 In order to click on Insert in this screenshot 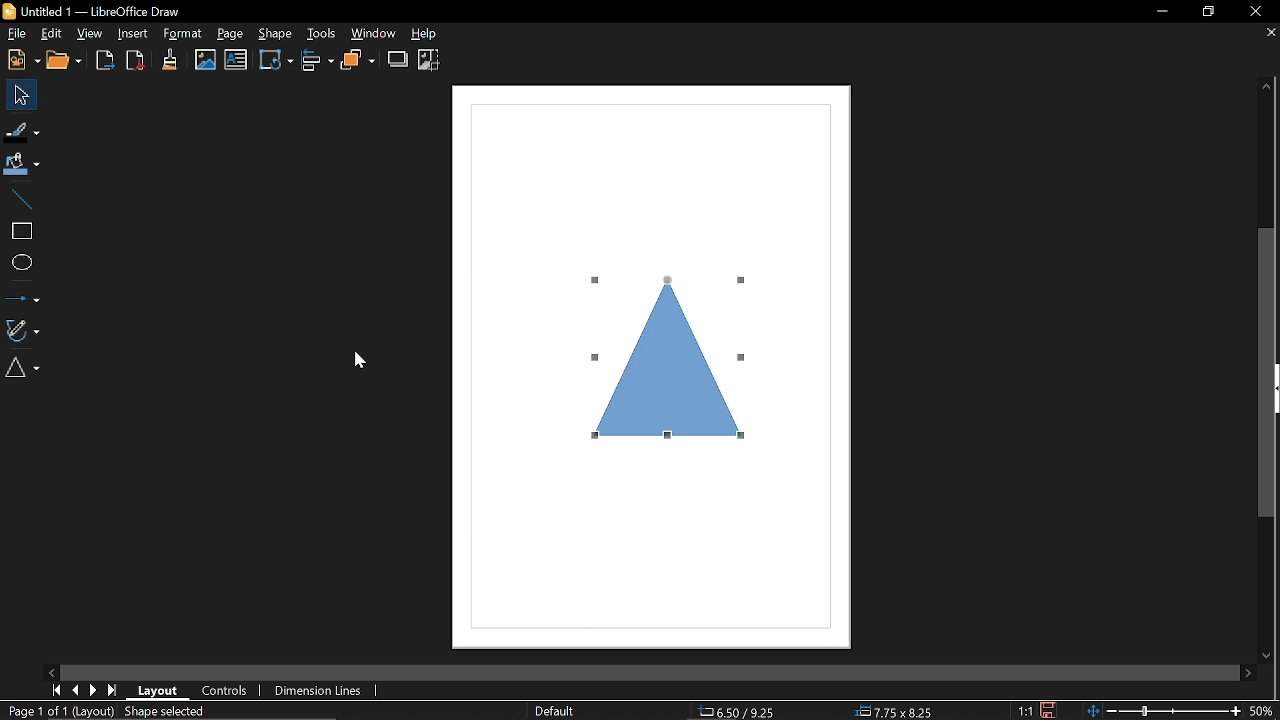, I will do `click(133, 34)`.